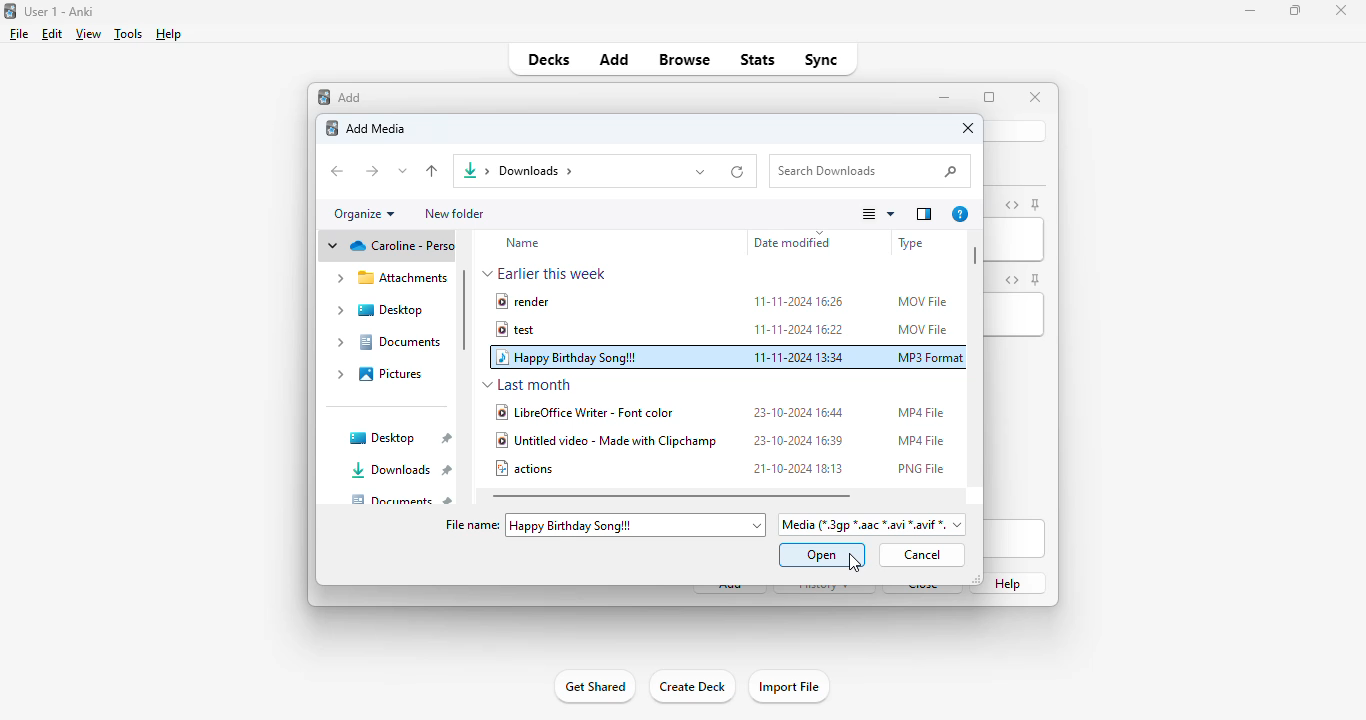 This screenshot has width=1366, height=720. I want to click on previous locations, so click(701, 172).